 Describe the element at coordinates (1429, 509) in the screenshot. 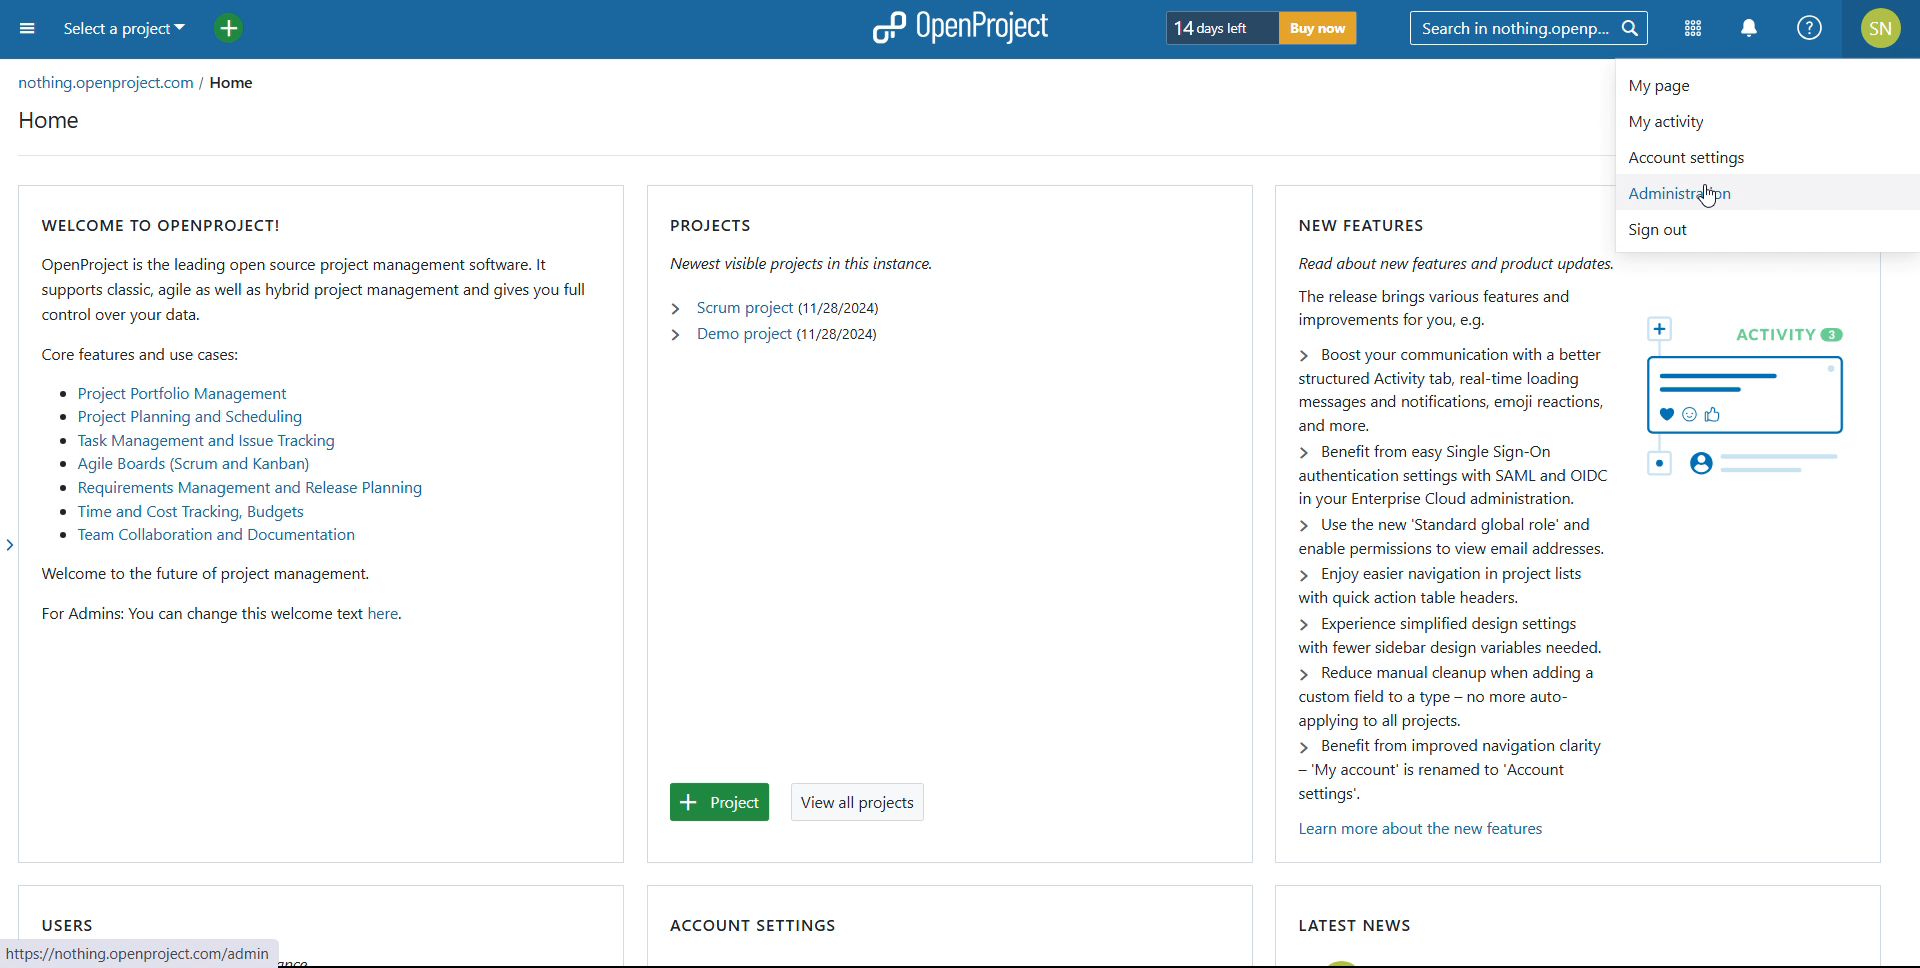

I see `NEW FEATURES

Read about new features and product updates.
The release brings various features and
improvements for you, eg.

> Boost your communication with a better
structured Activity tab, real-time loading
messages and notifications, emoji reactions,
and more.

> Benefit from easy Single Sign-On
authentication settings with SAML and OIDC
in your Enterprise Cloud administration.

> Use the new ‘Standard global role and
enable permissions to view email addresses.
> Enjoy easier navigation in project lists
with quick action table headers.

> Experience simplified design settings
with fewer sidebar design variables needed.
> Reduce manual dleanup when adding a
custom field to a type — no more auto-
applying to all projects.

> Benefit from improved navigation clarity
~ "My account’ is renamed to "Account
settings’.` at that location.